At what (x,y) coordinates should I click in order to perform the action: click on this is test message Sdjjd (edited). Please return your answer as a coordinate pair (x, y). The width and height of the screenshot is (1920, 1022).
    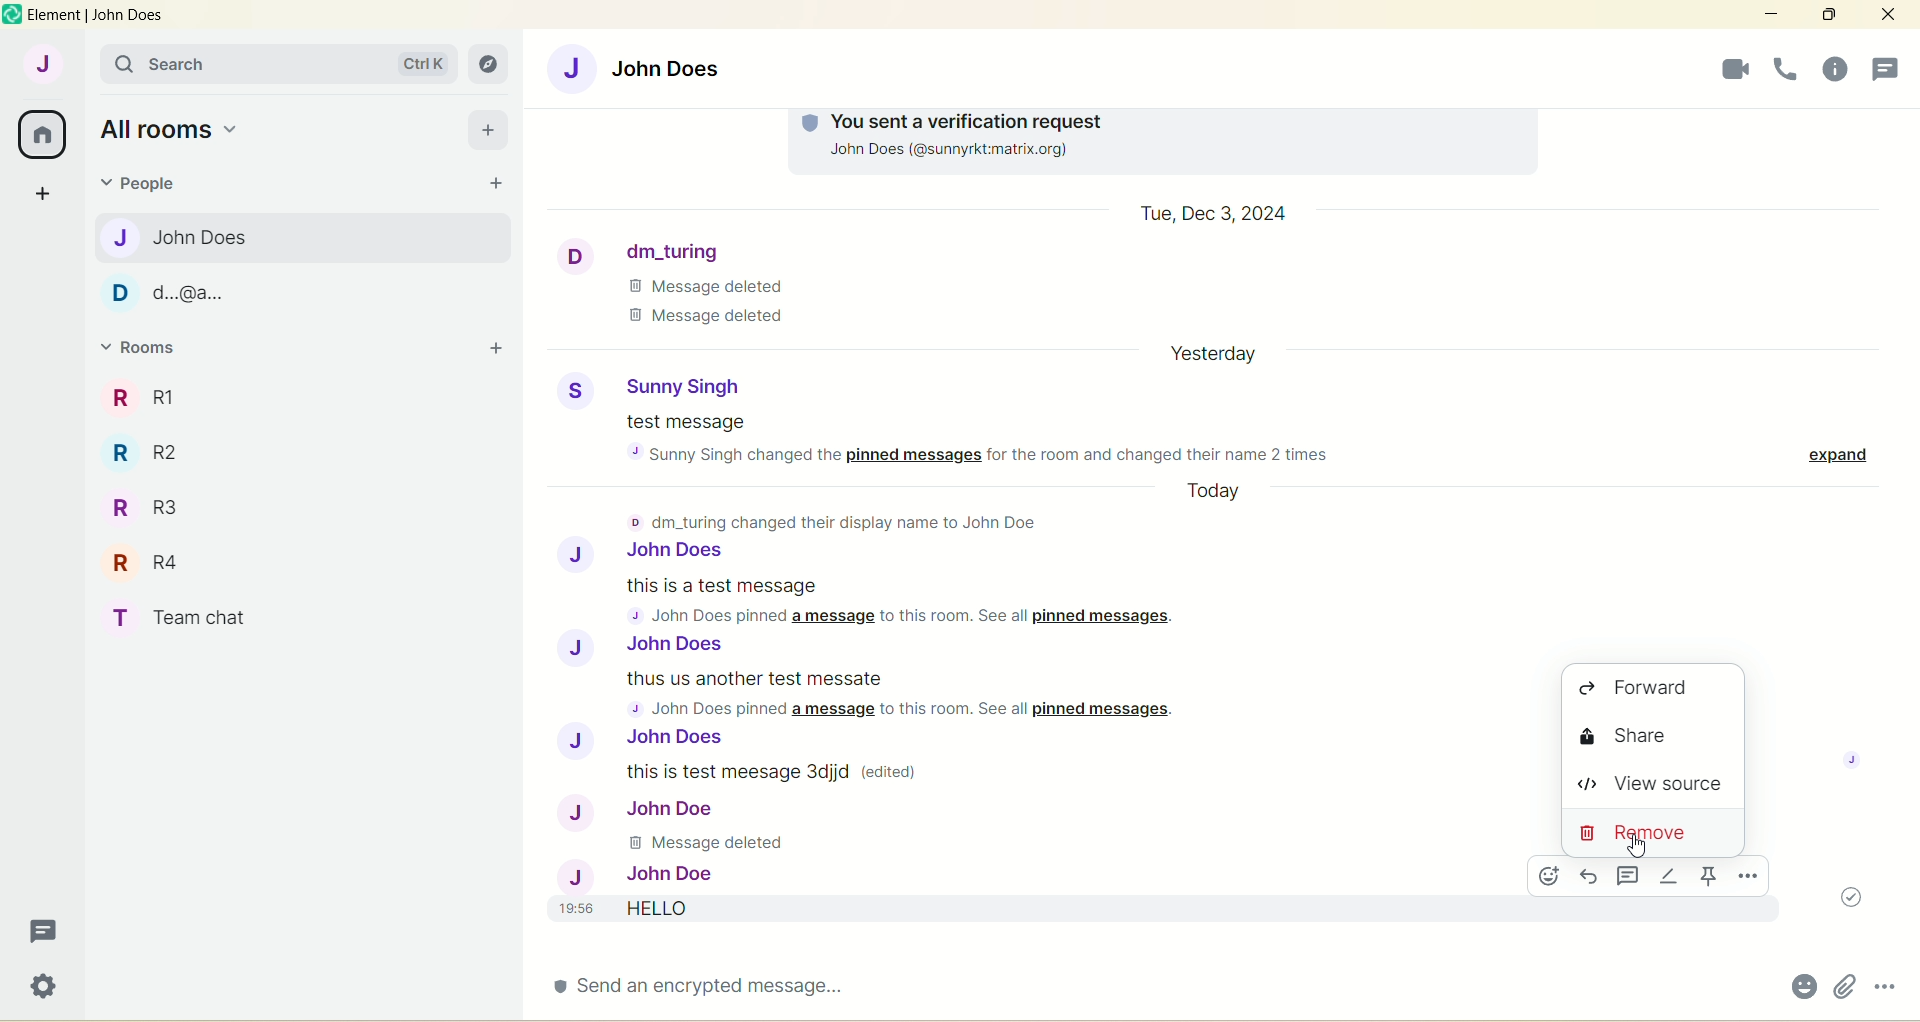
    Looking at the image, I should click on (782, 770).